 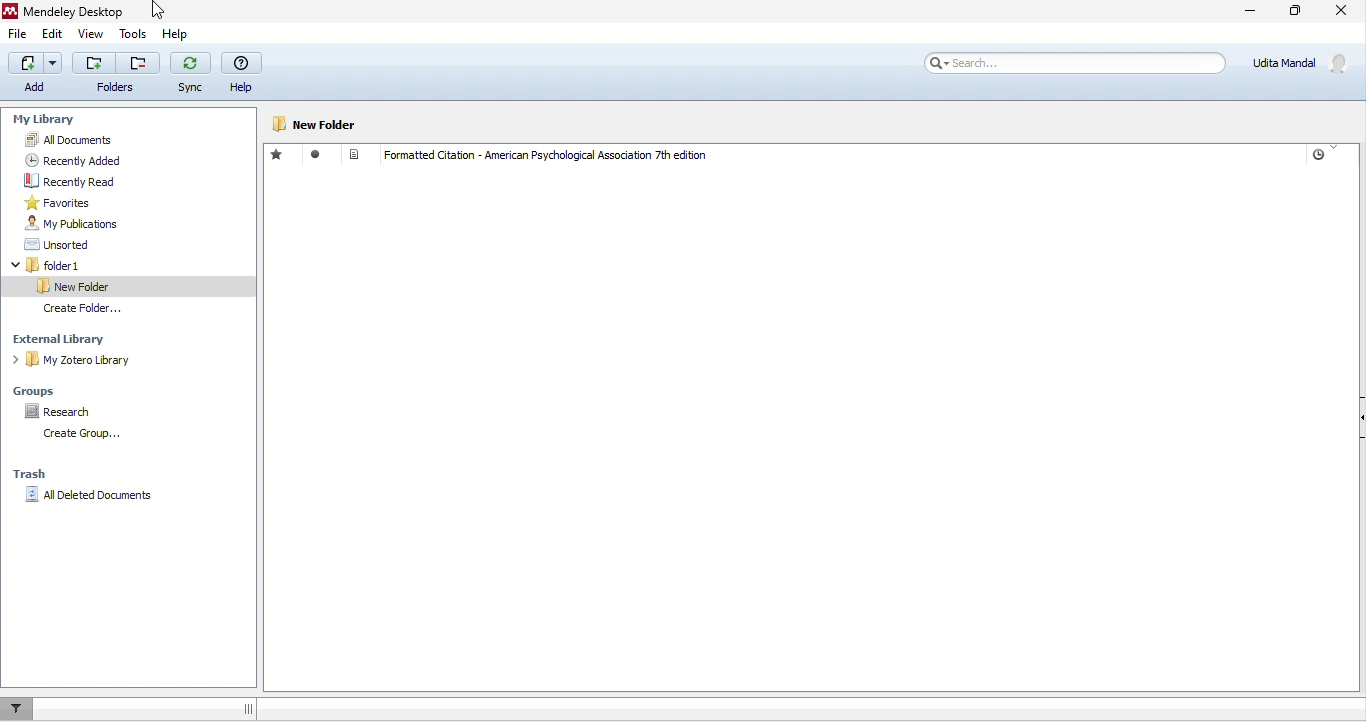 I want to click on close, so click(x=1341, y=10).